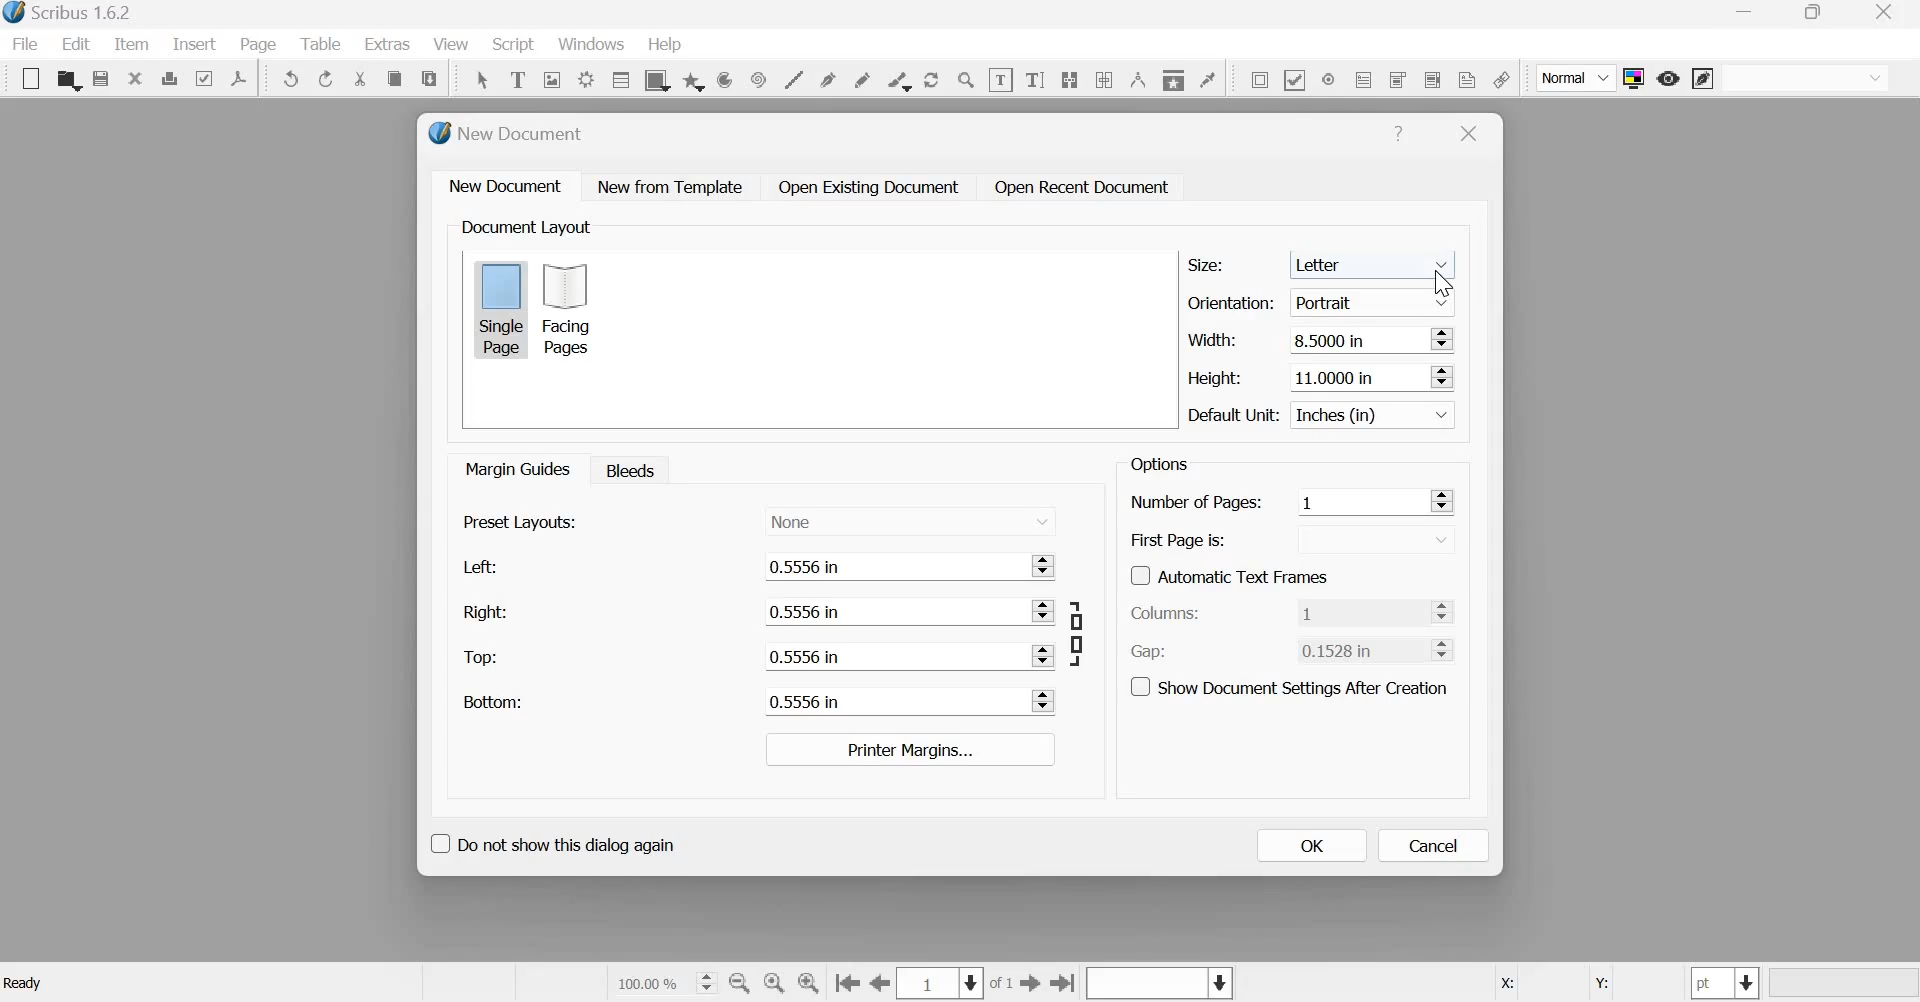  What do you see at coordinates (512, 45) in the screenshot?
I see `Script` at bounding box center [512, 45].